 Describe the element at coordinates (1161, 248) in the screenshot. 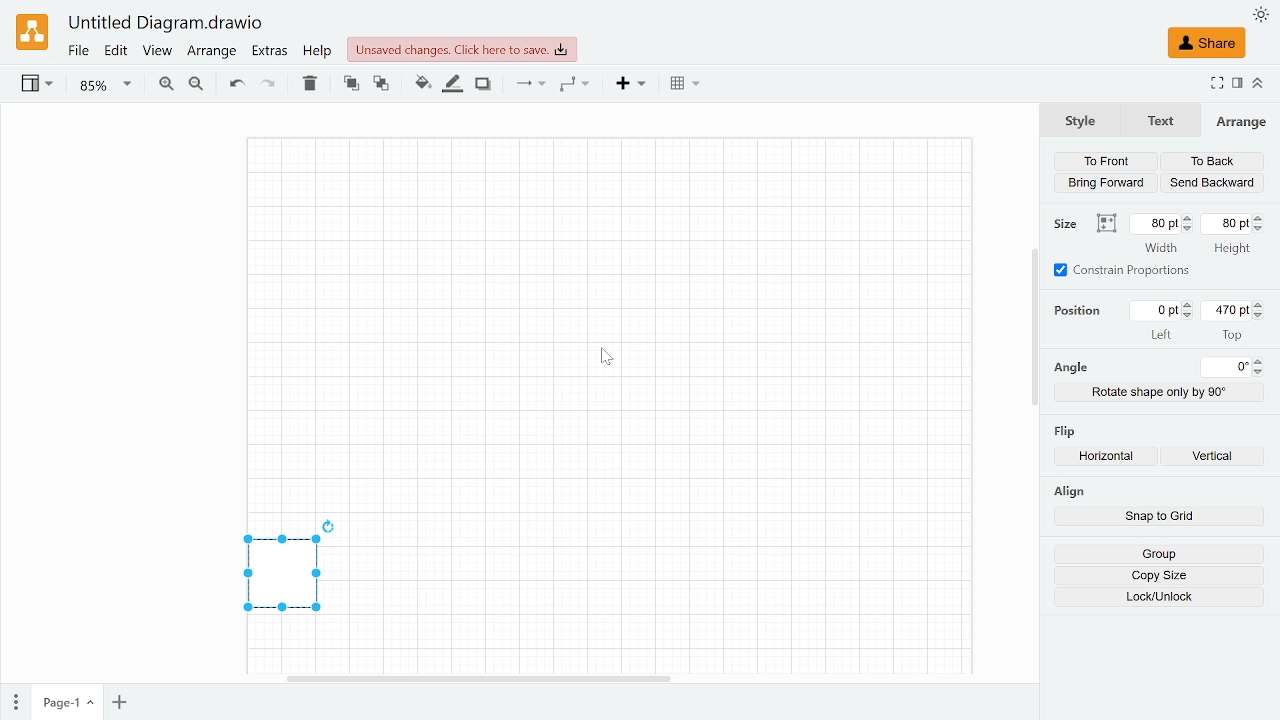

I see `width` at that location.